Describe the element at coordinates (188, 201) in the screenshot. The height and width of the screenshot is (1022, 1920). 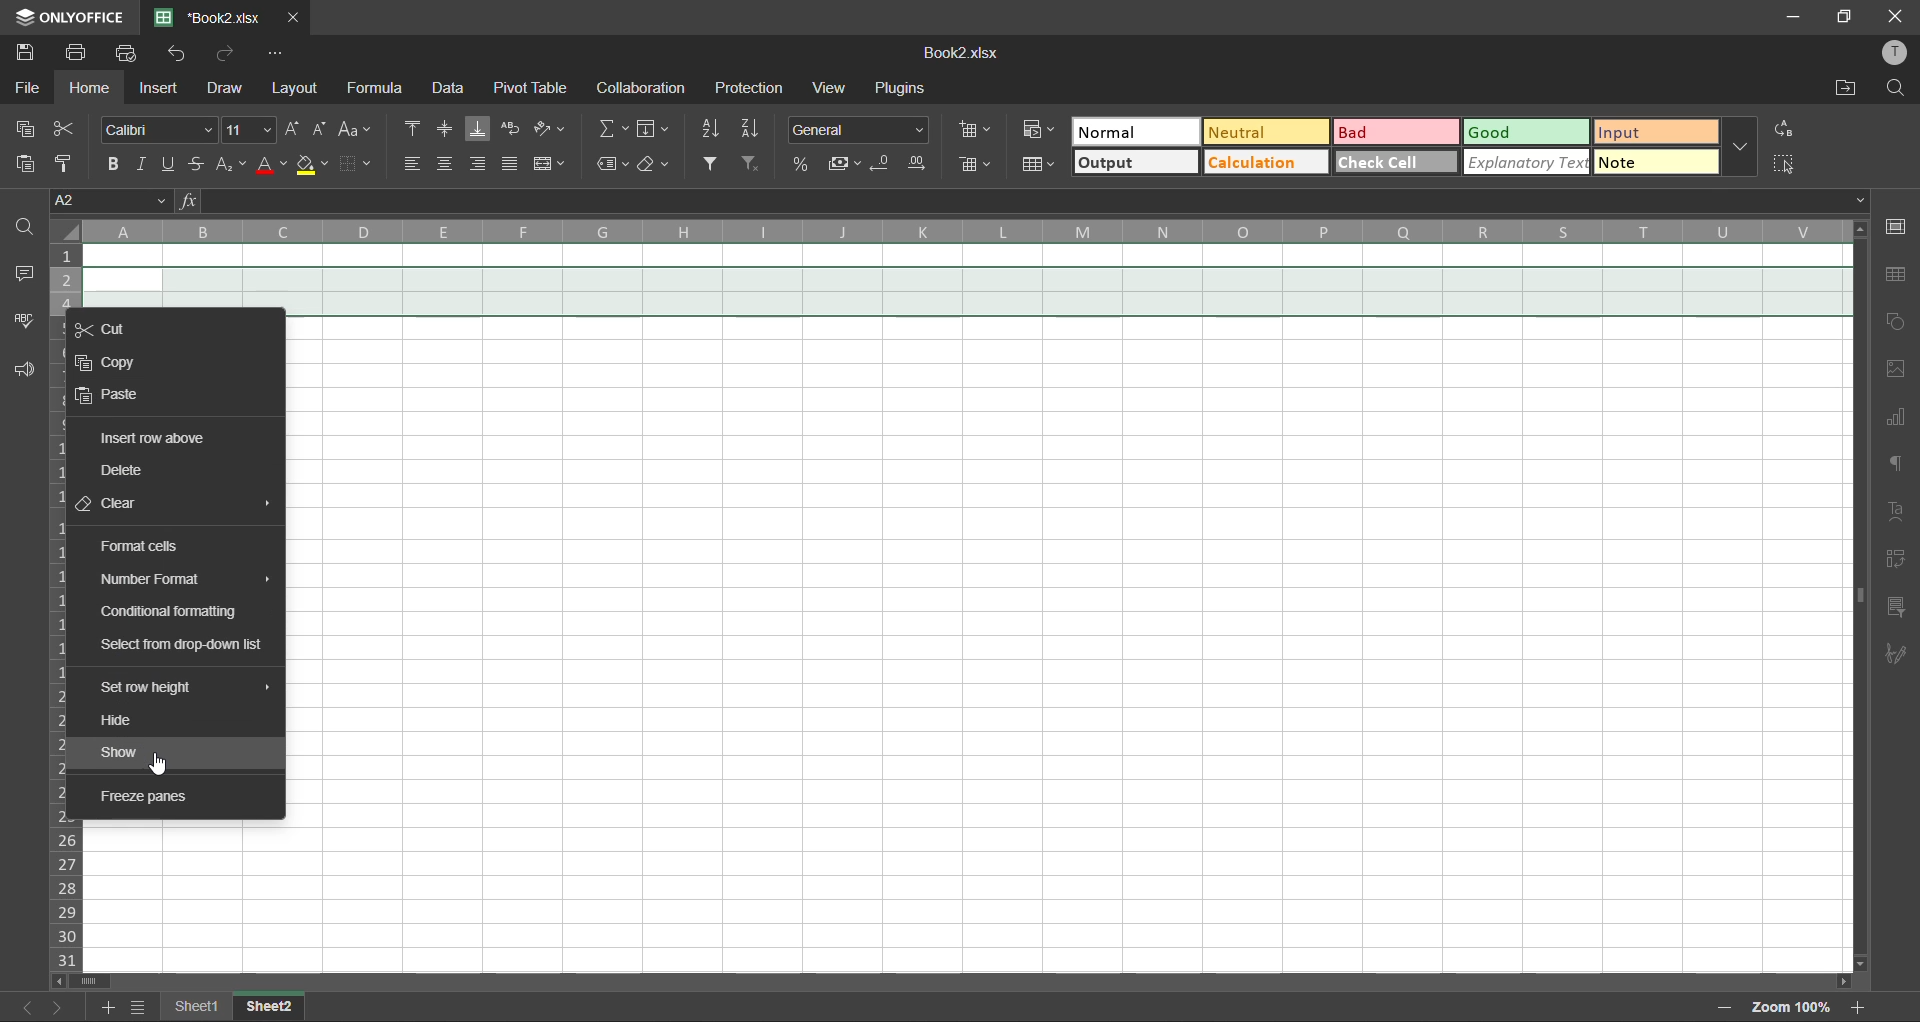
I see `fx (formula)` at that location.